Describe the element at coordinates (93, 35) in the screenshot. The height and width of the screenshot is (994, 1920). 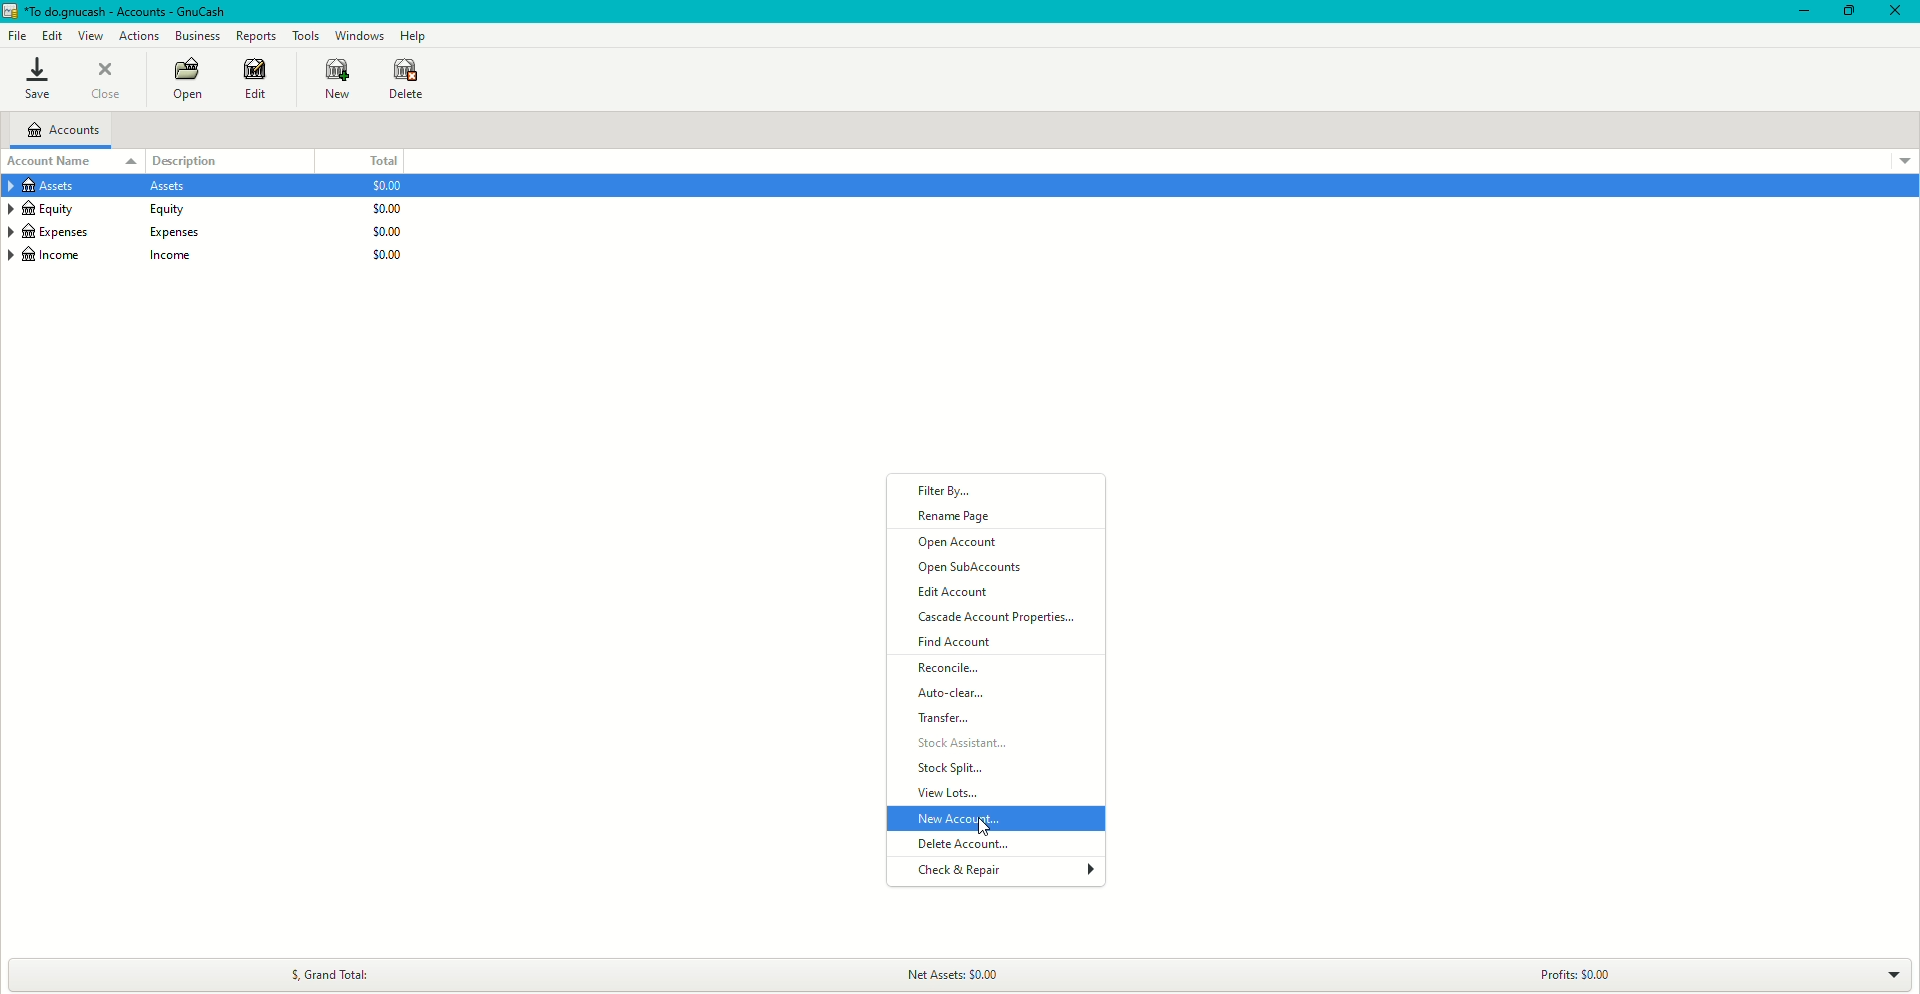
I see `View` at that location.